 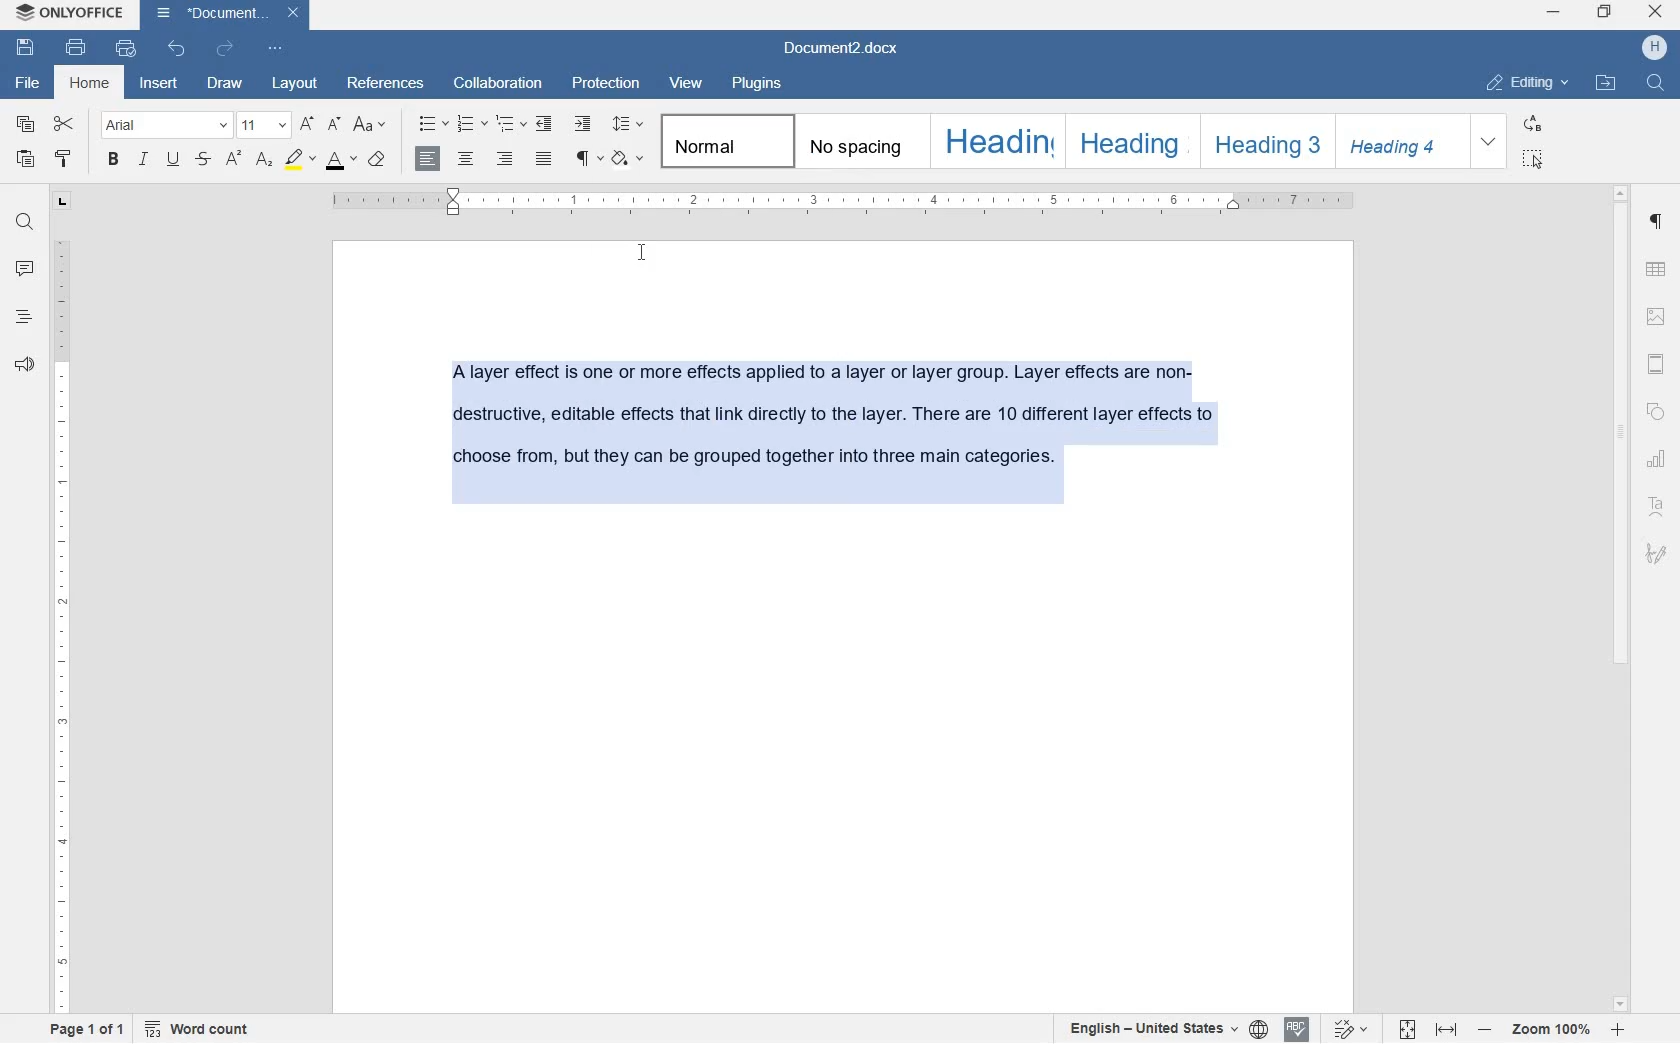 What do you see at coordinates (233, 160) in the screenshot?
I see `superscript` at bounding box center [233, 160].